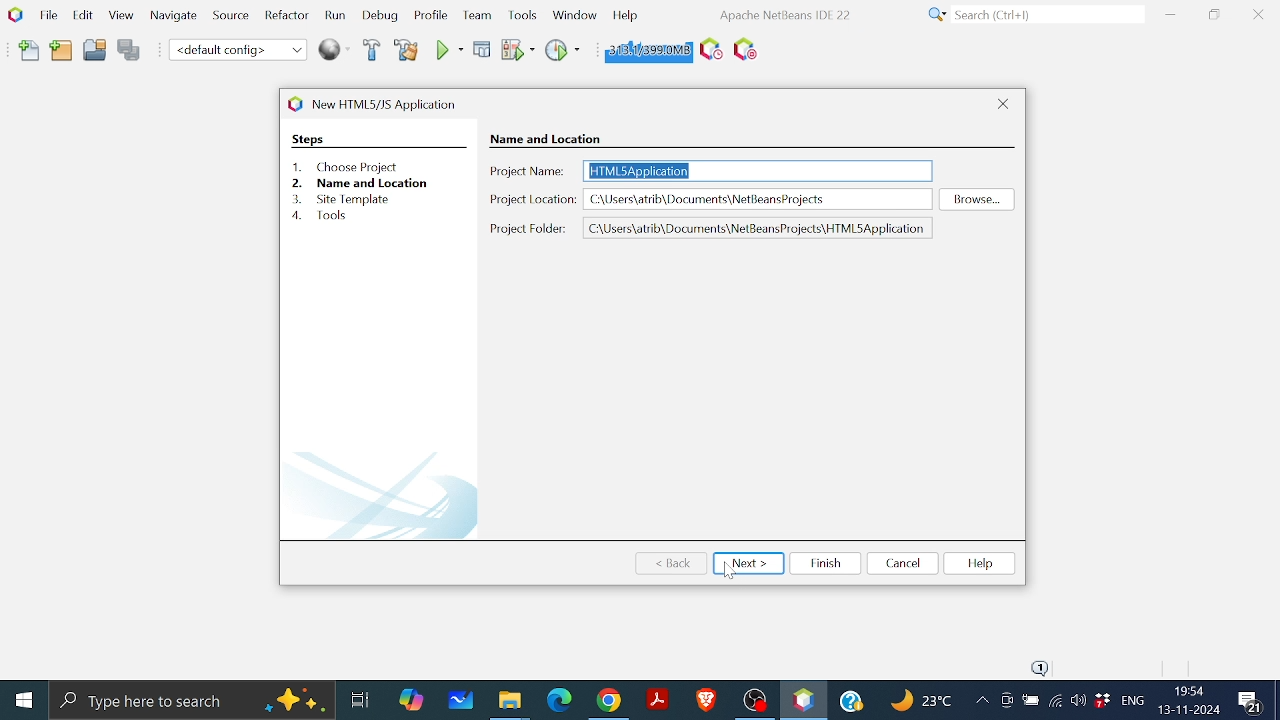  Describe the element at coordinates (95, 53) in the screenshot. I see `Open project` at that location.